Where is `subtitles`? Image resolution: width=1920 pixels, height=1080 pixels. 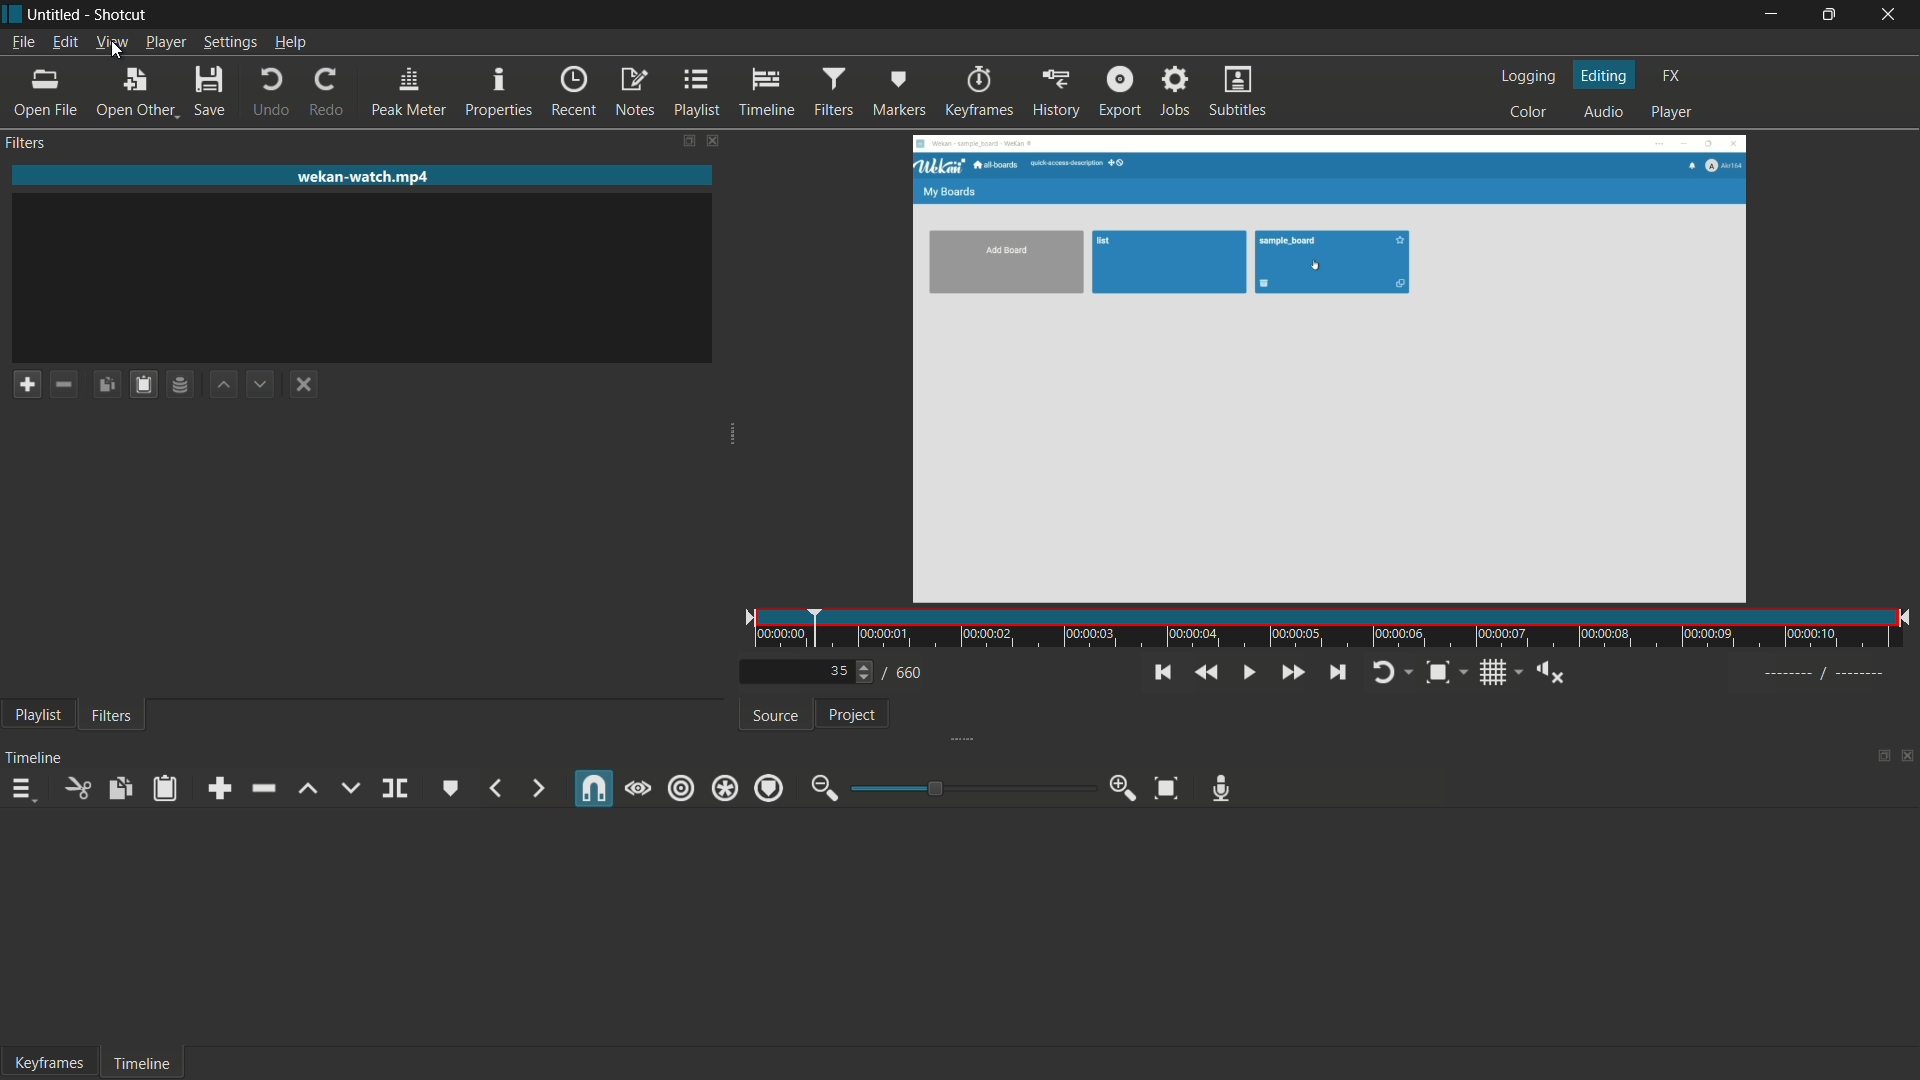 subtitles is located at coordinates (1237, 92).